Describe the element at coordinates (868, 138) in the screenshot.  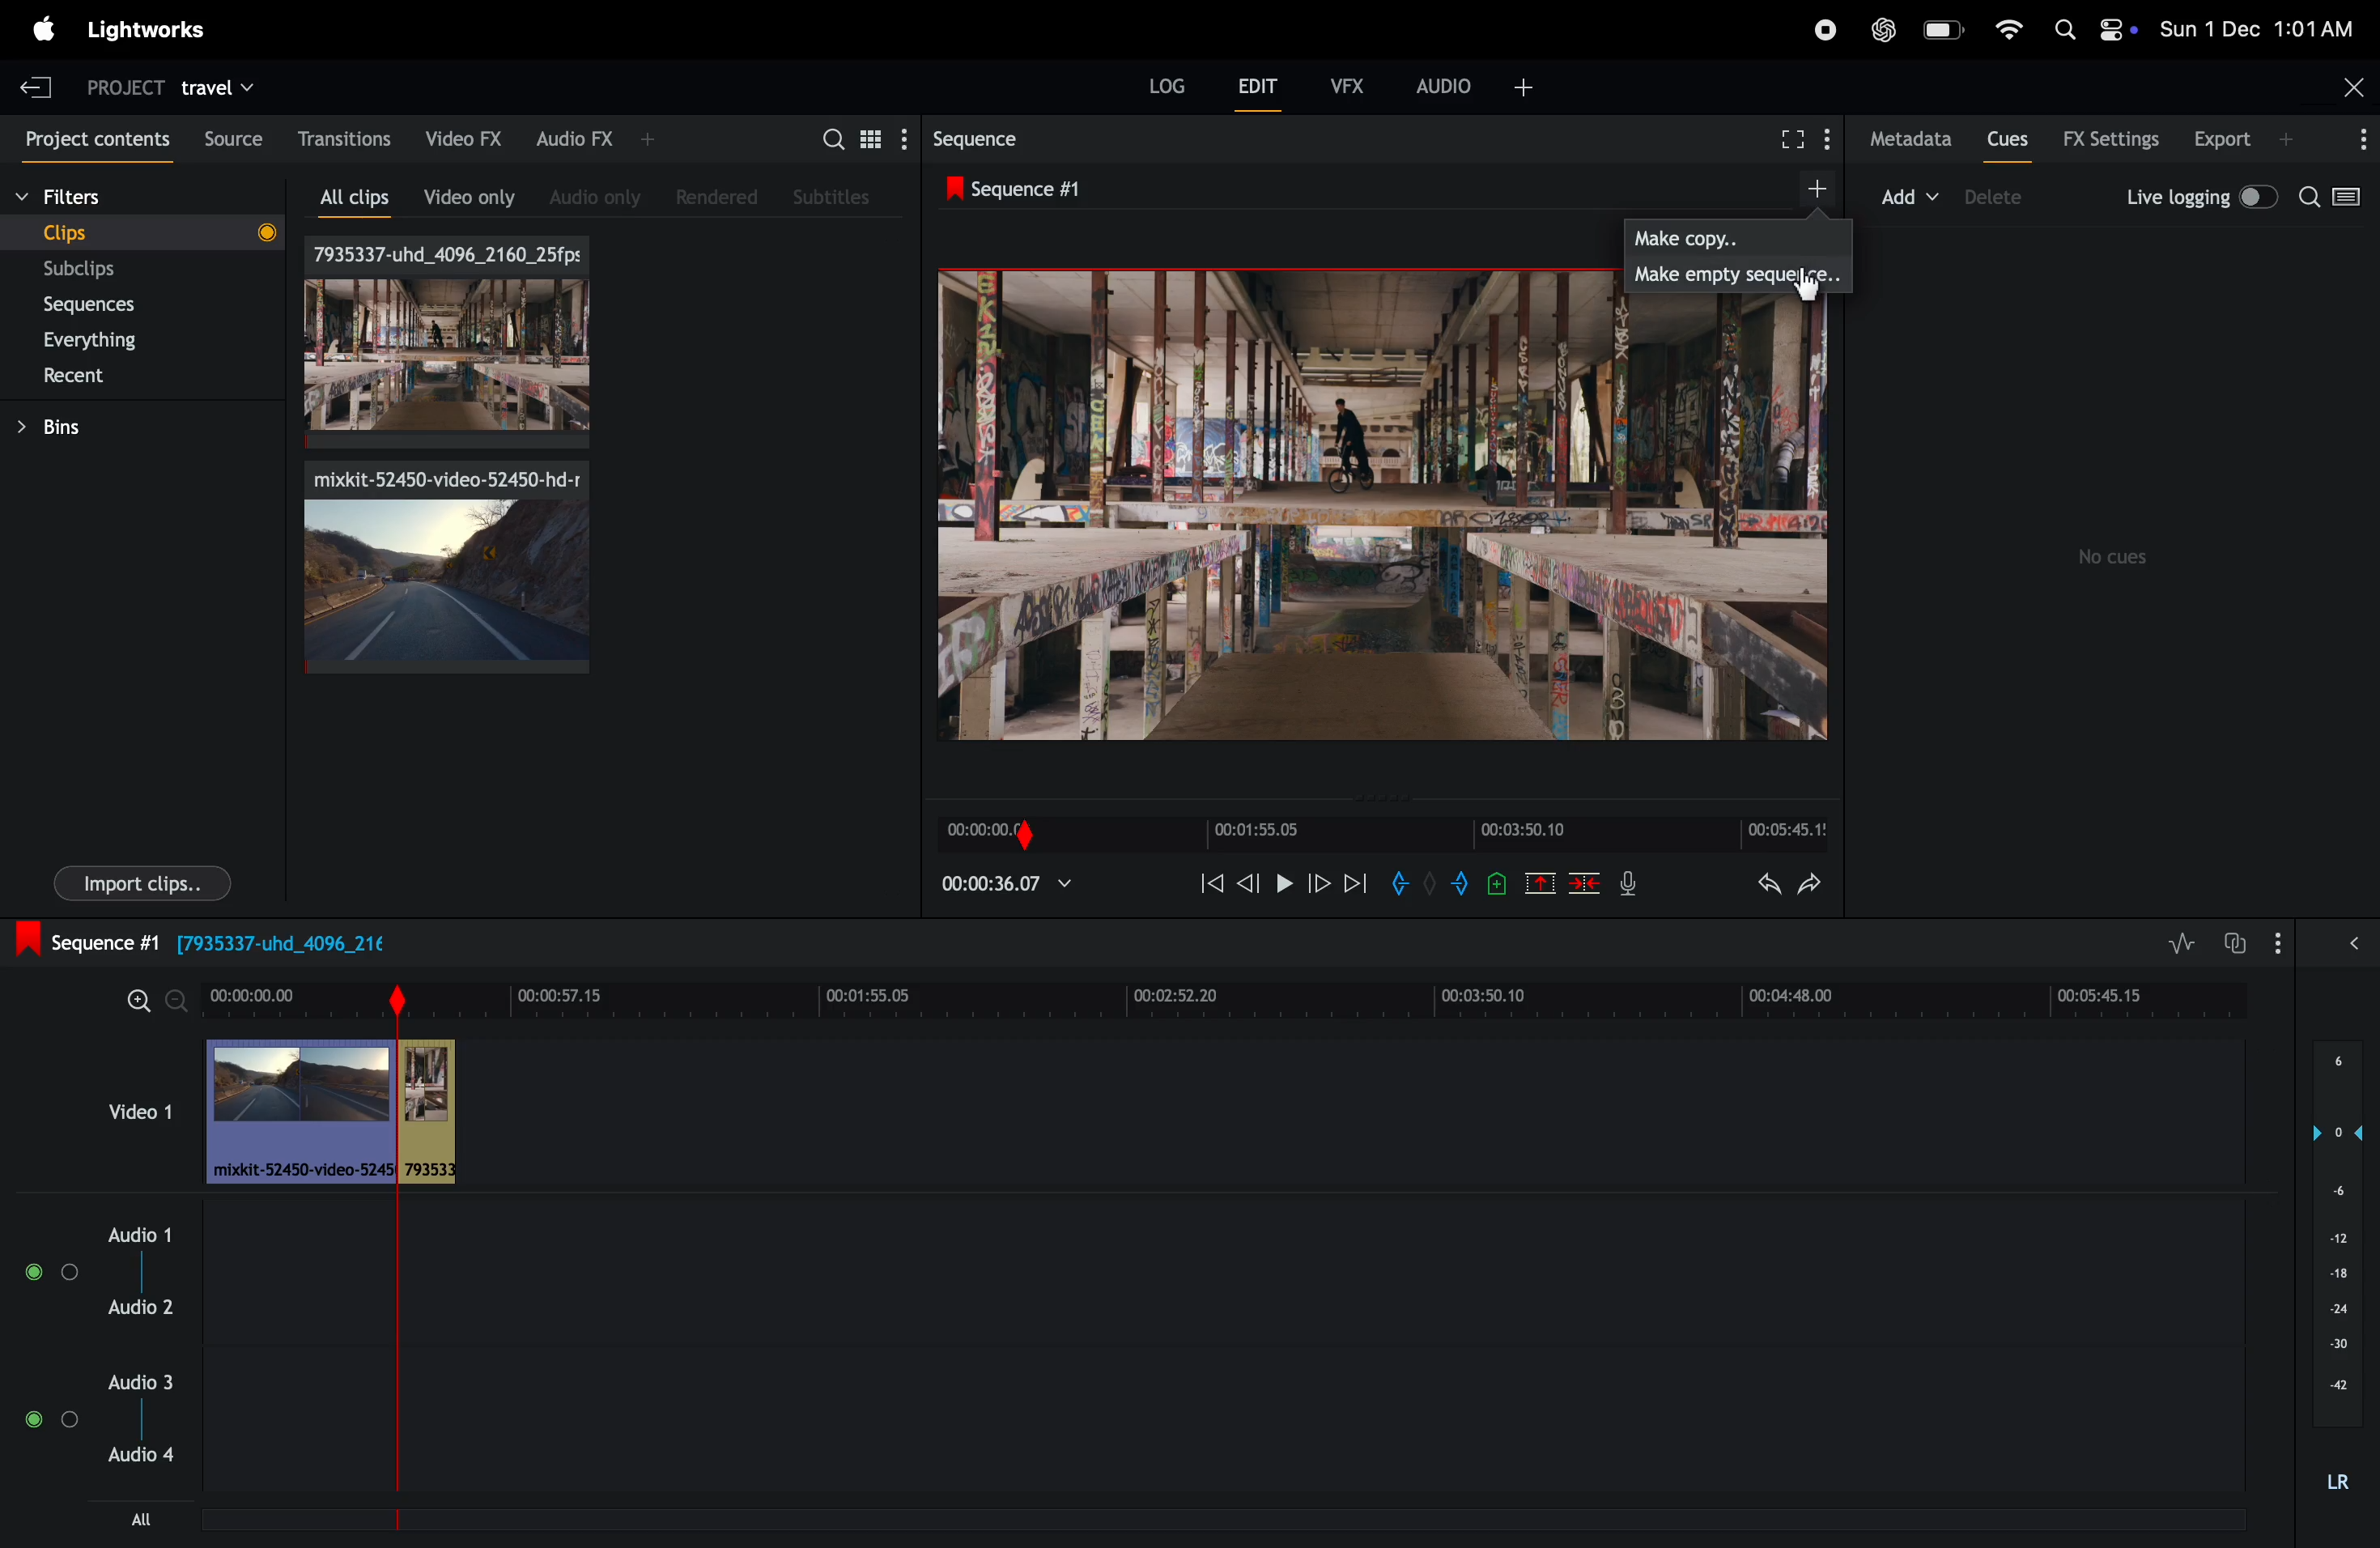
I see `toggle between list view` at that location.